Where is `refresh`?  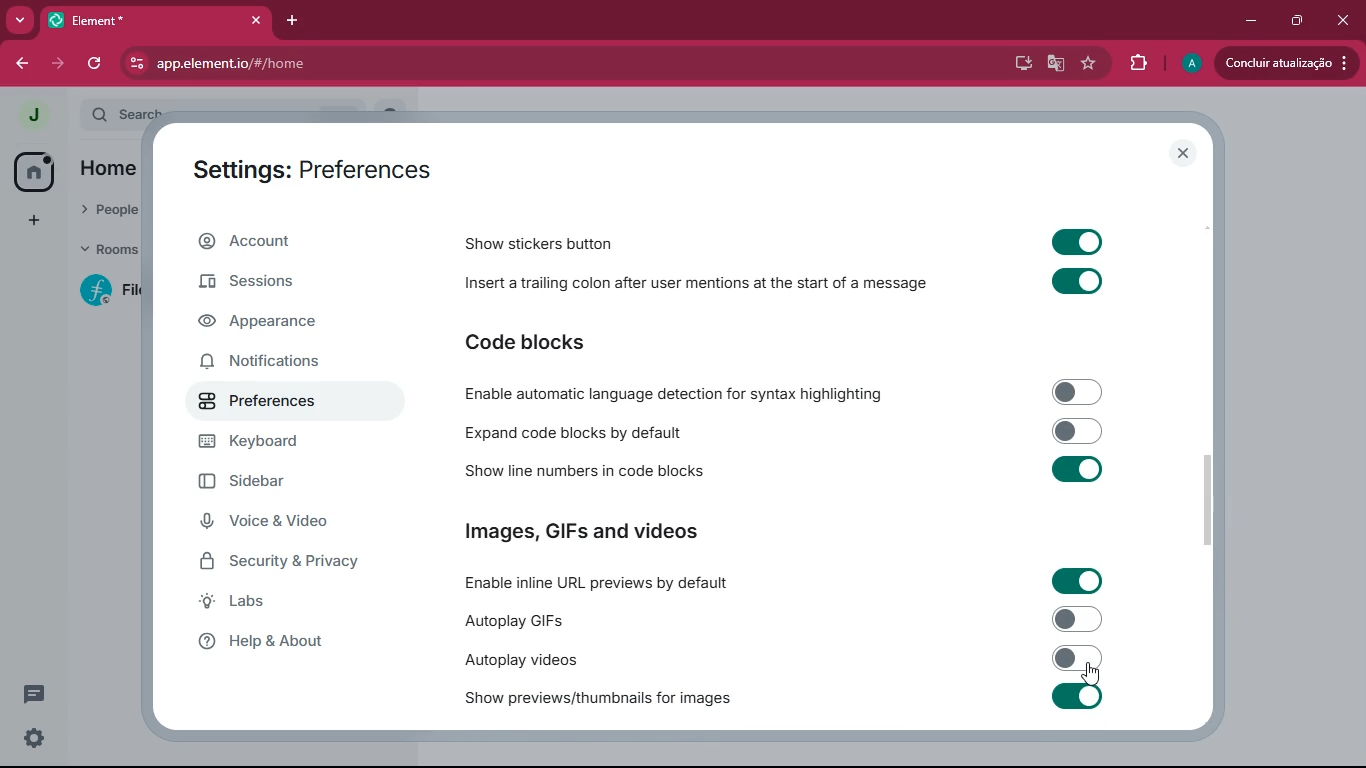
refresh is located at coordinates (96, 63).